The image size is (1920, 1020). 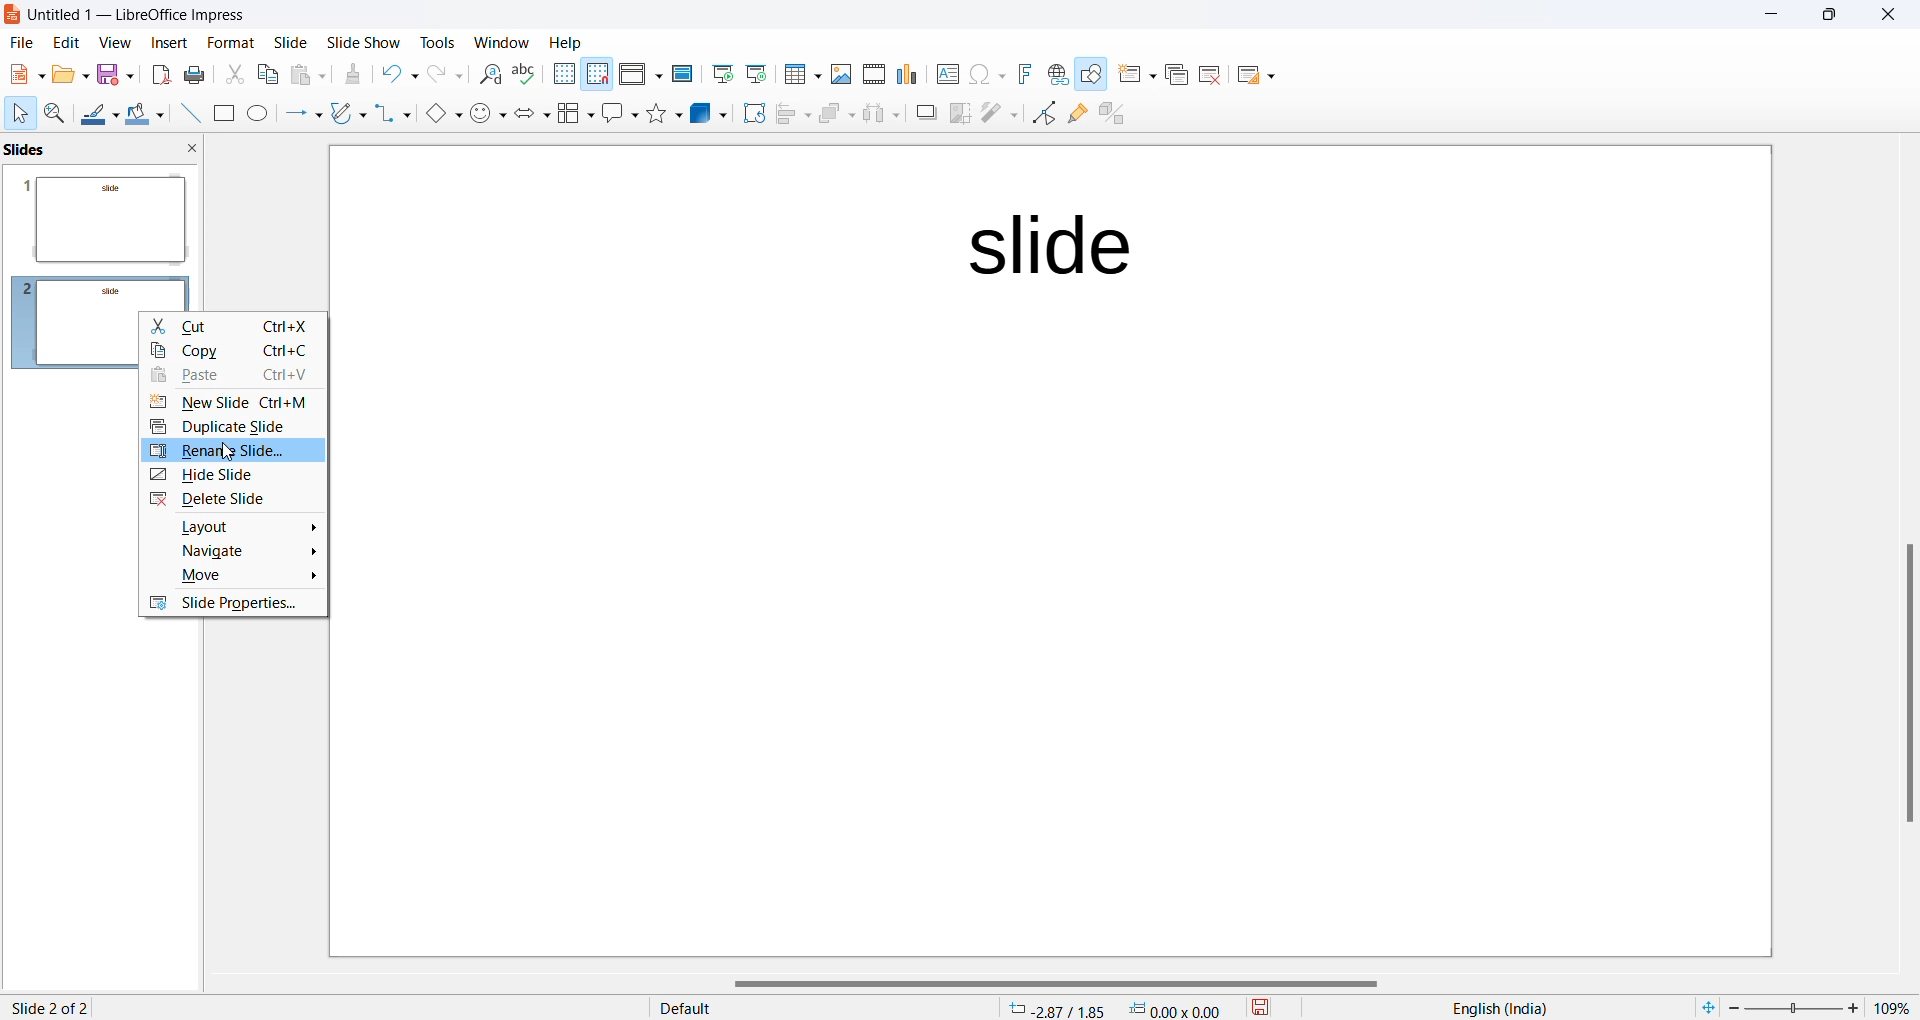 What do you see at coordinates (800, 74) in the screenshot?
I see `Insert table` at bounding box center [800, 74].